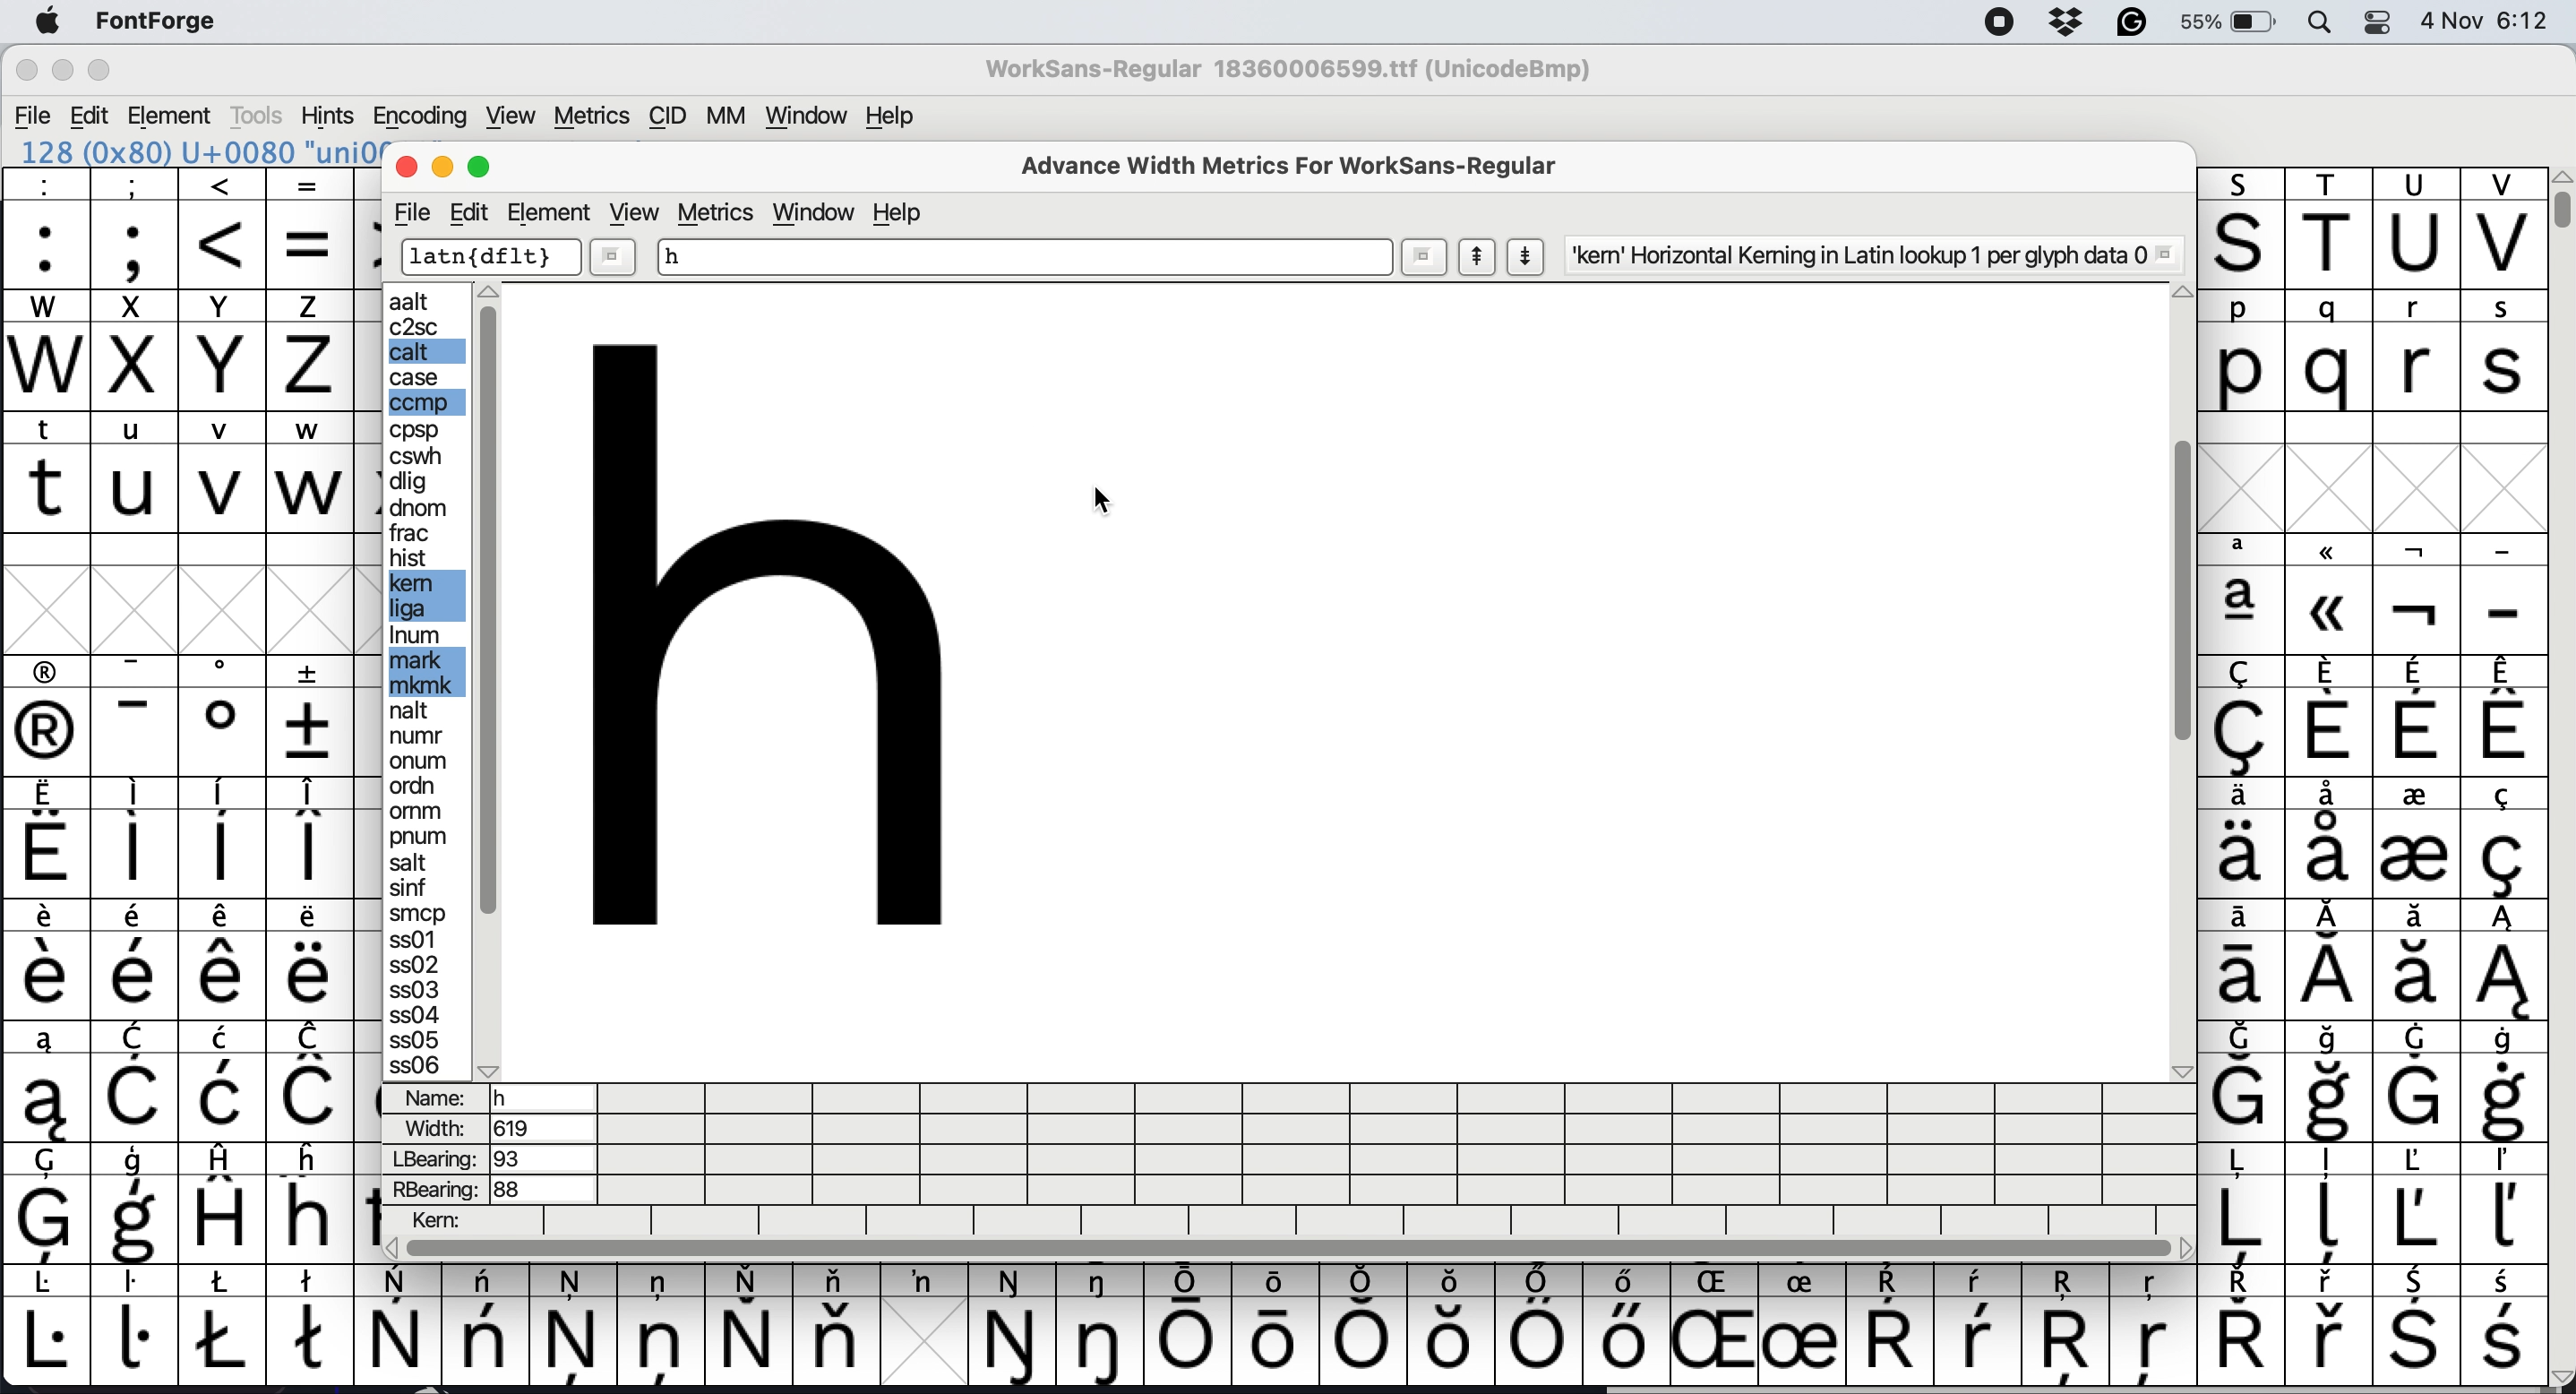  What do you see at coordinates (1138, 517) in the screenshot?
I see `cursor` at bounding box center [1138, 517].